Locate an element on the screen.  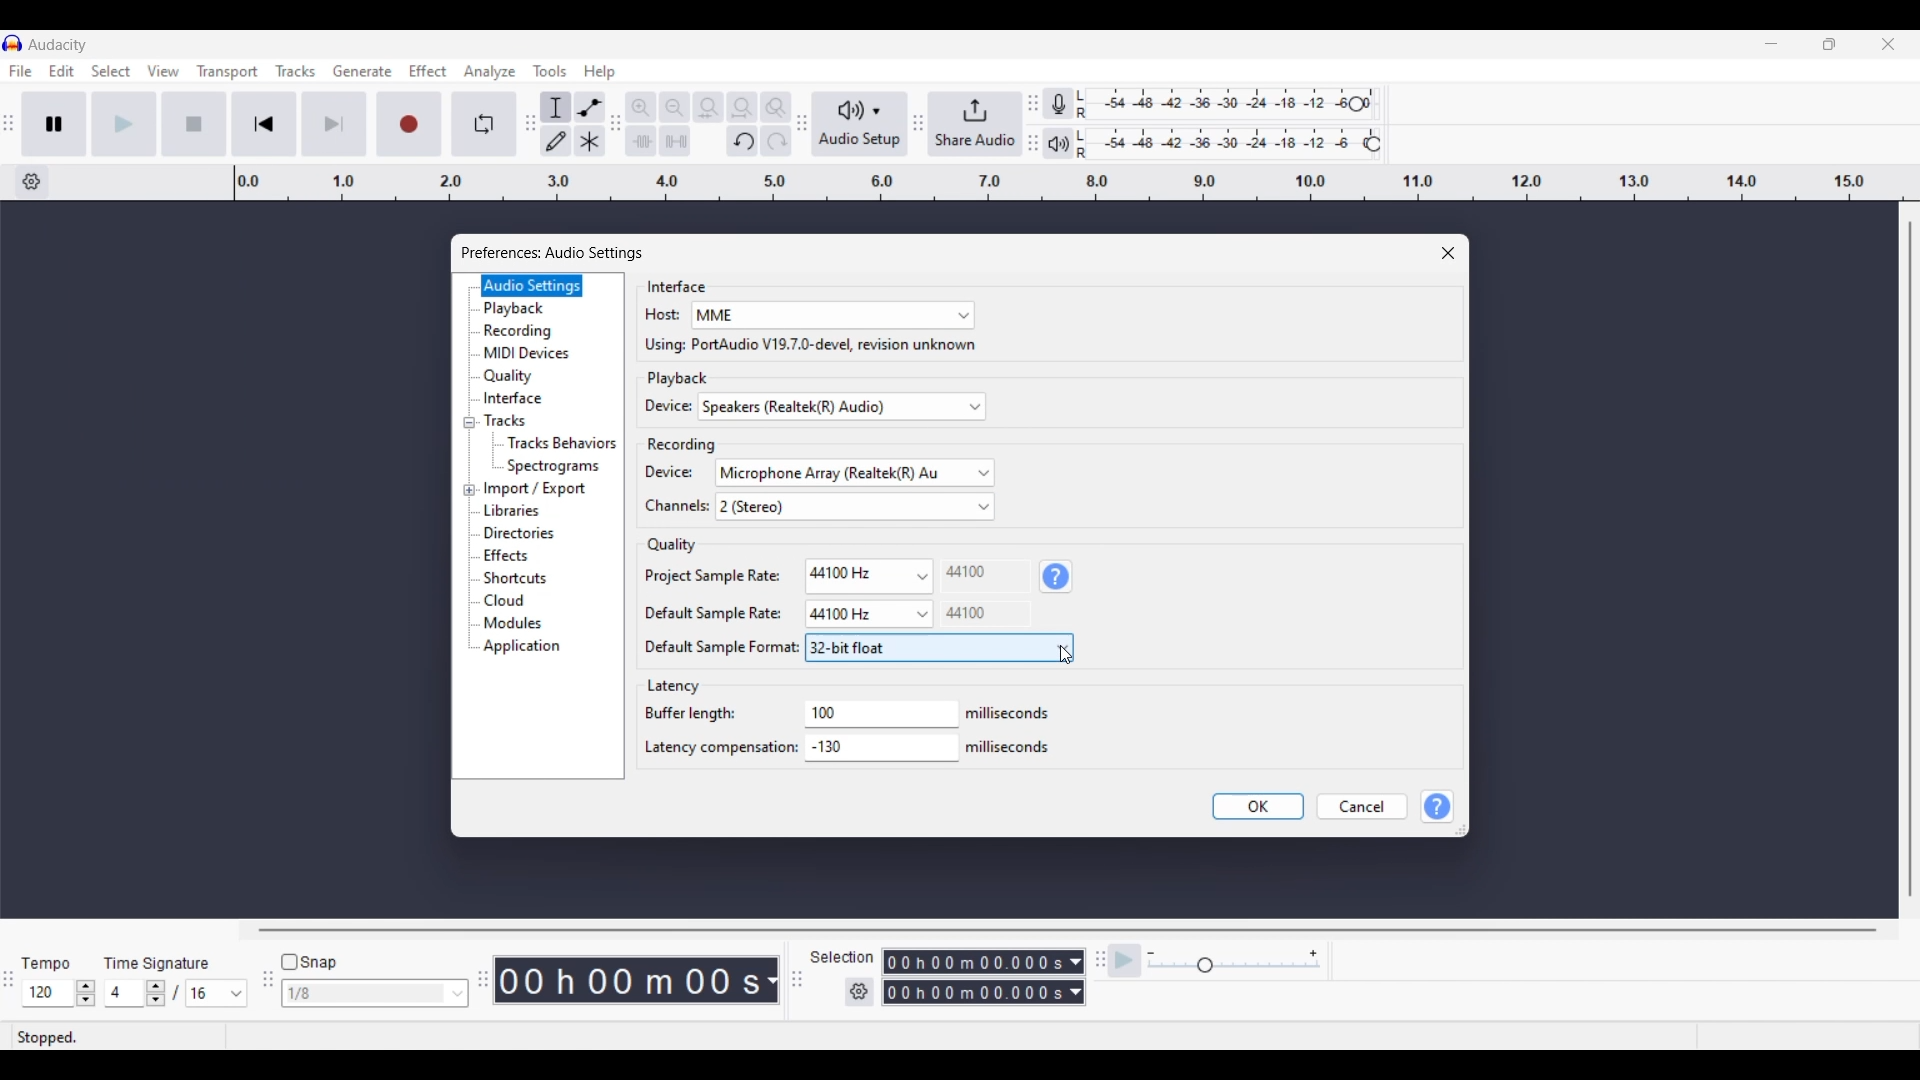
| Project Sample Rate: is located at coordinates (706, 575).